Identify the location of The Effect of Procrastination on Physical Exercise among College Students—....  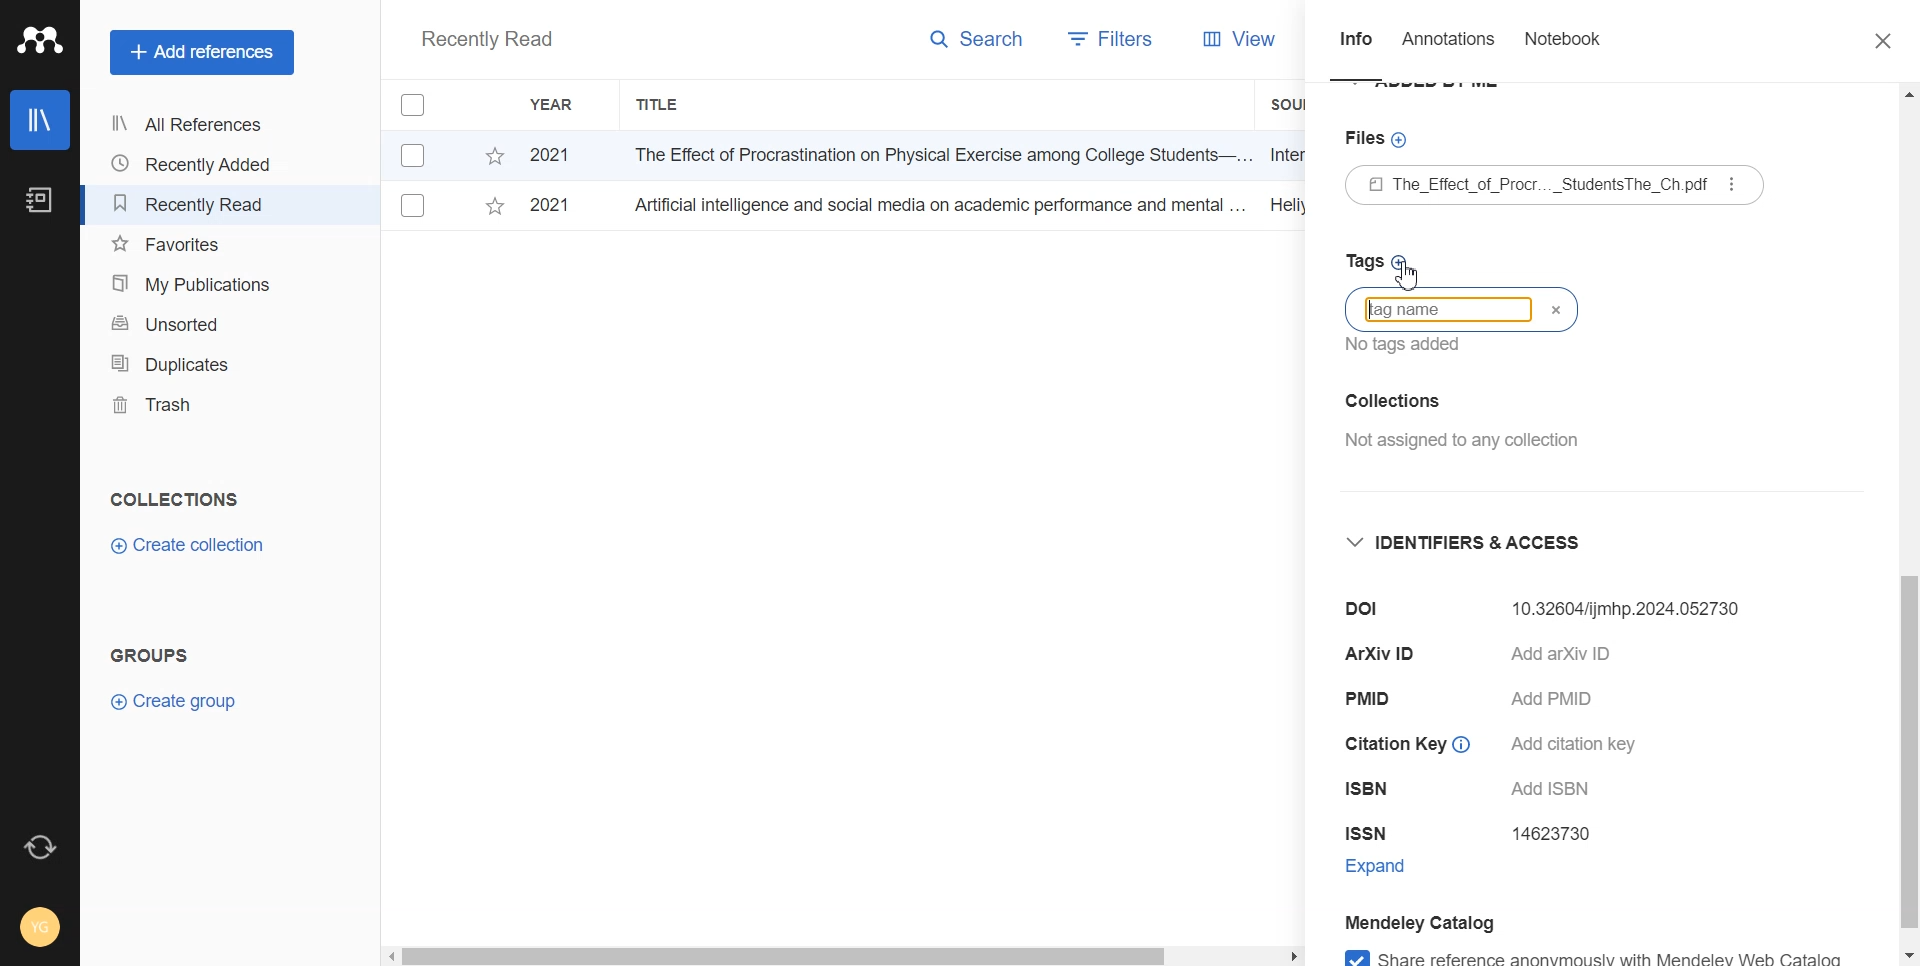
(935, 154).